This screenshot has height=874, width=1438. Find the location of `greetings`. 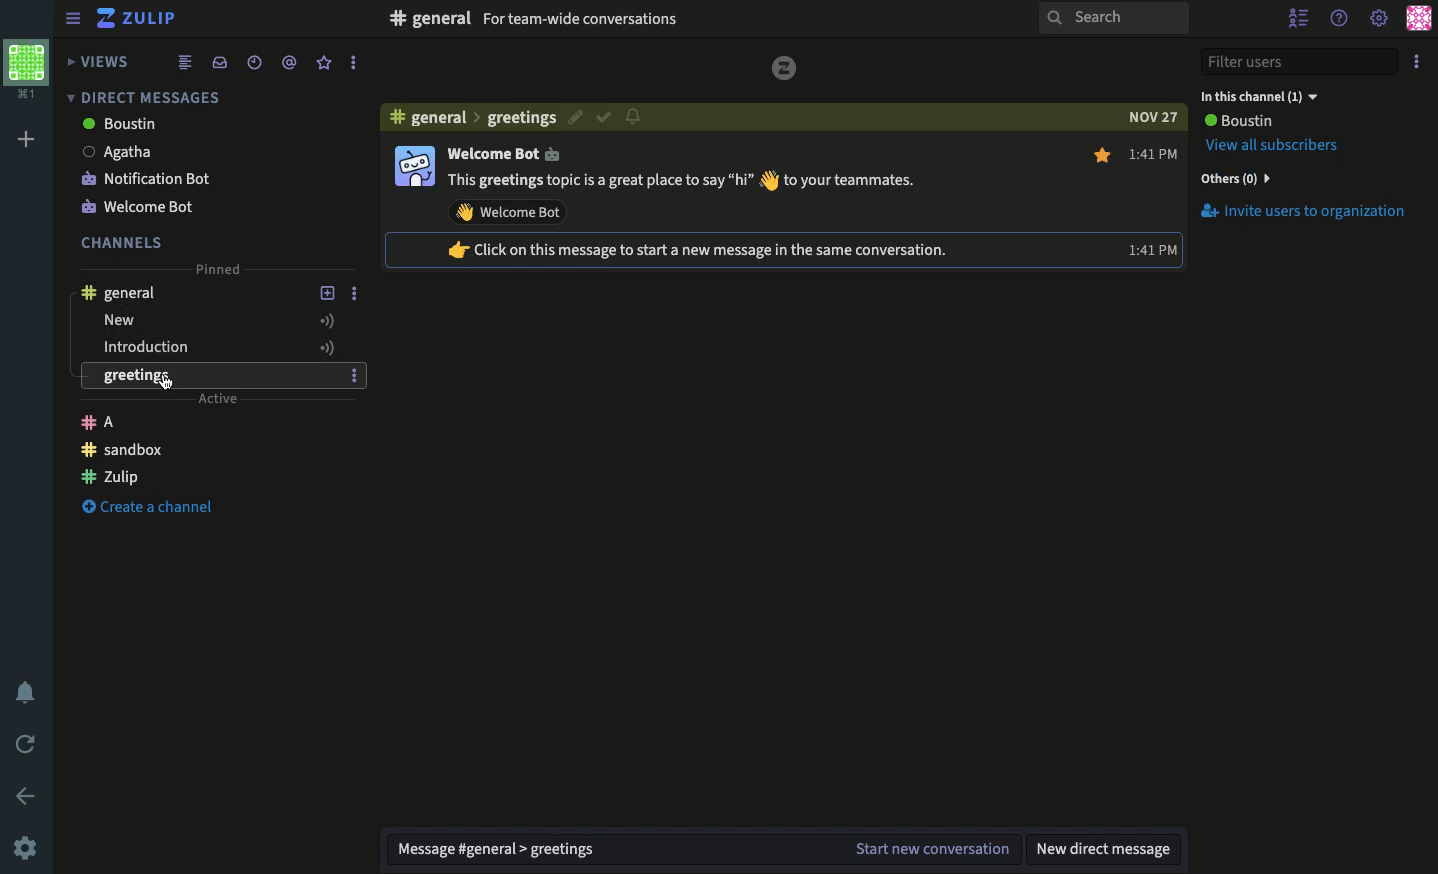

greetings is located at coordinates (206, 375).